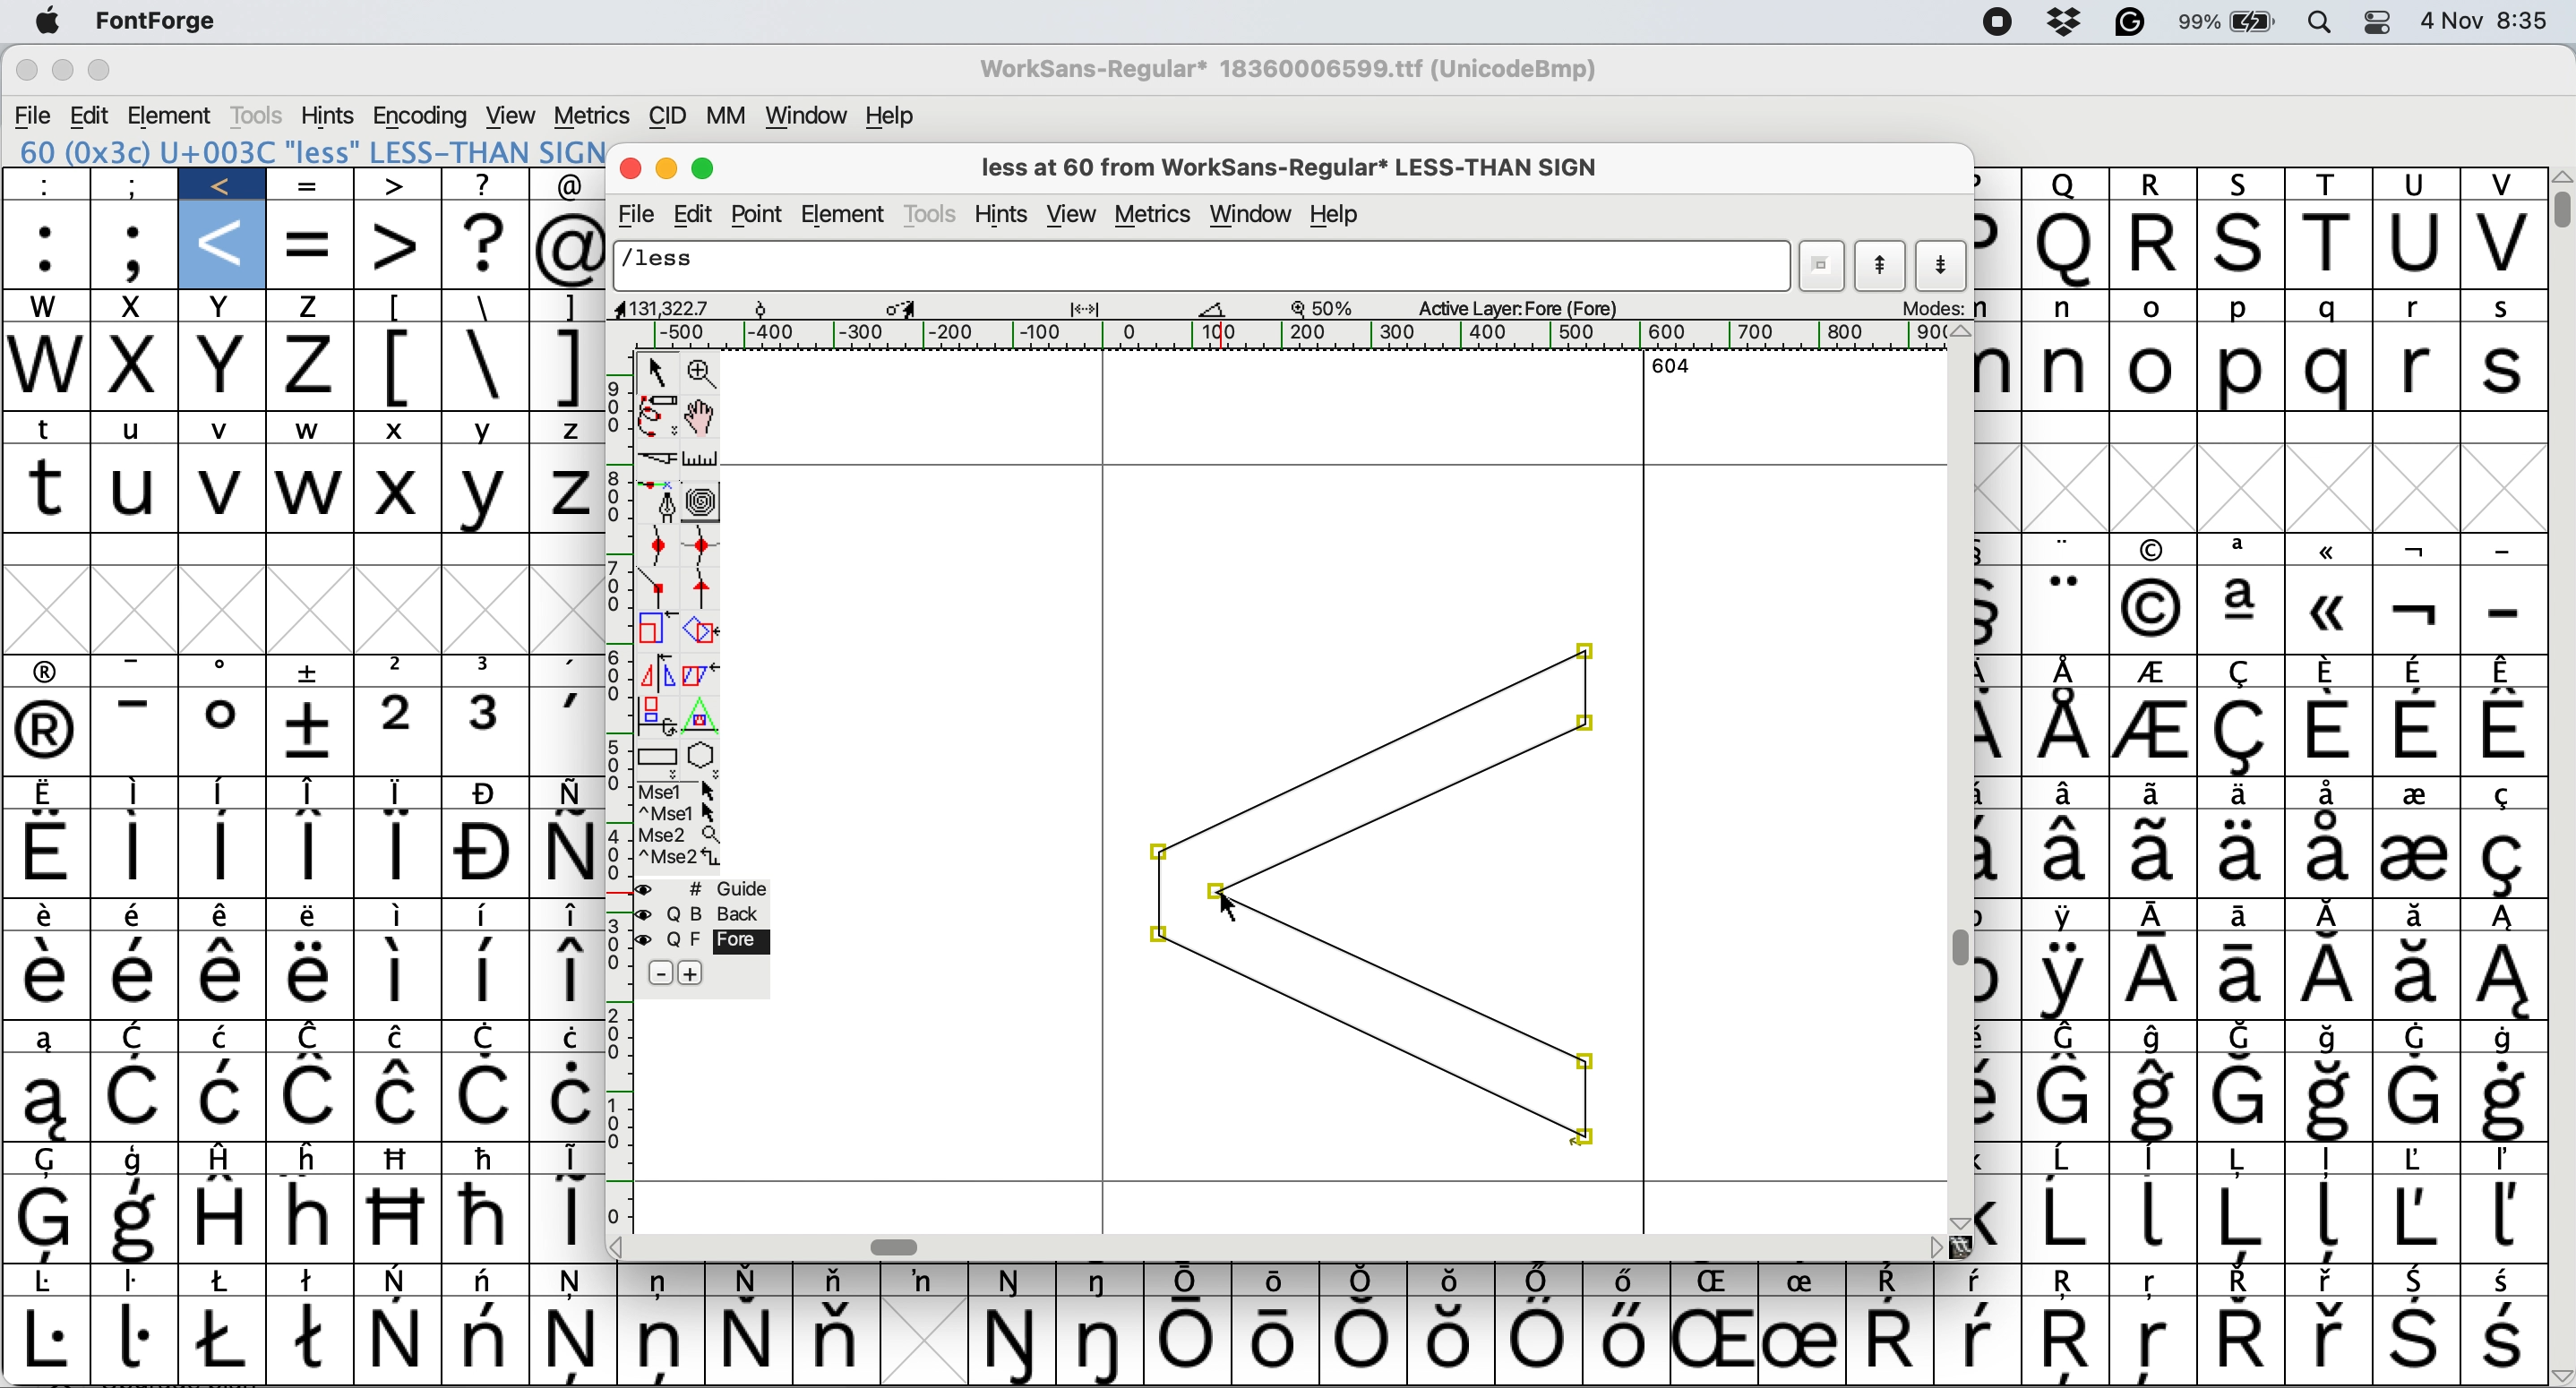  Describe the element at coordinates (762, 214) in the screenshot. I see `point` at that location.